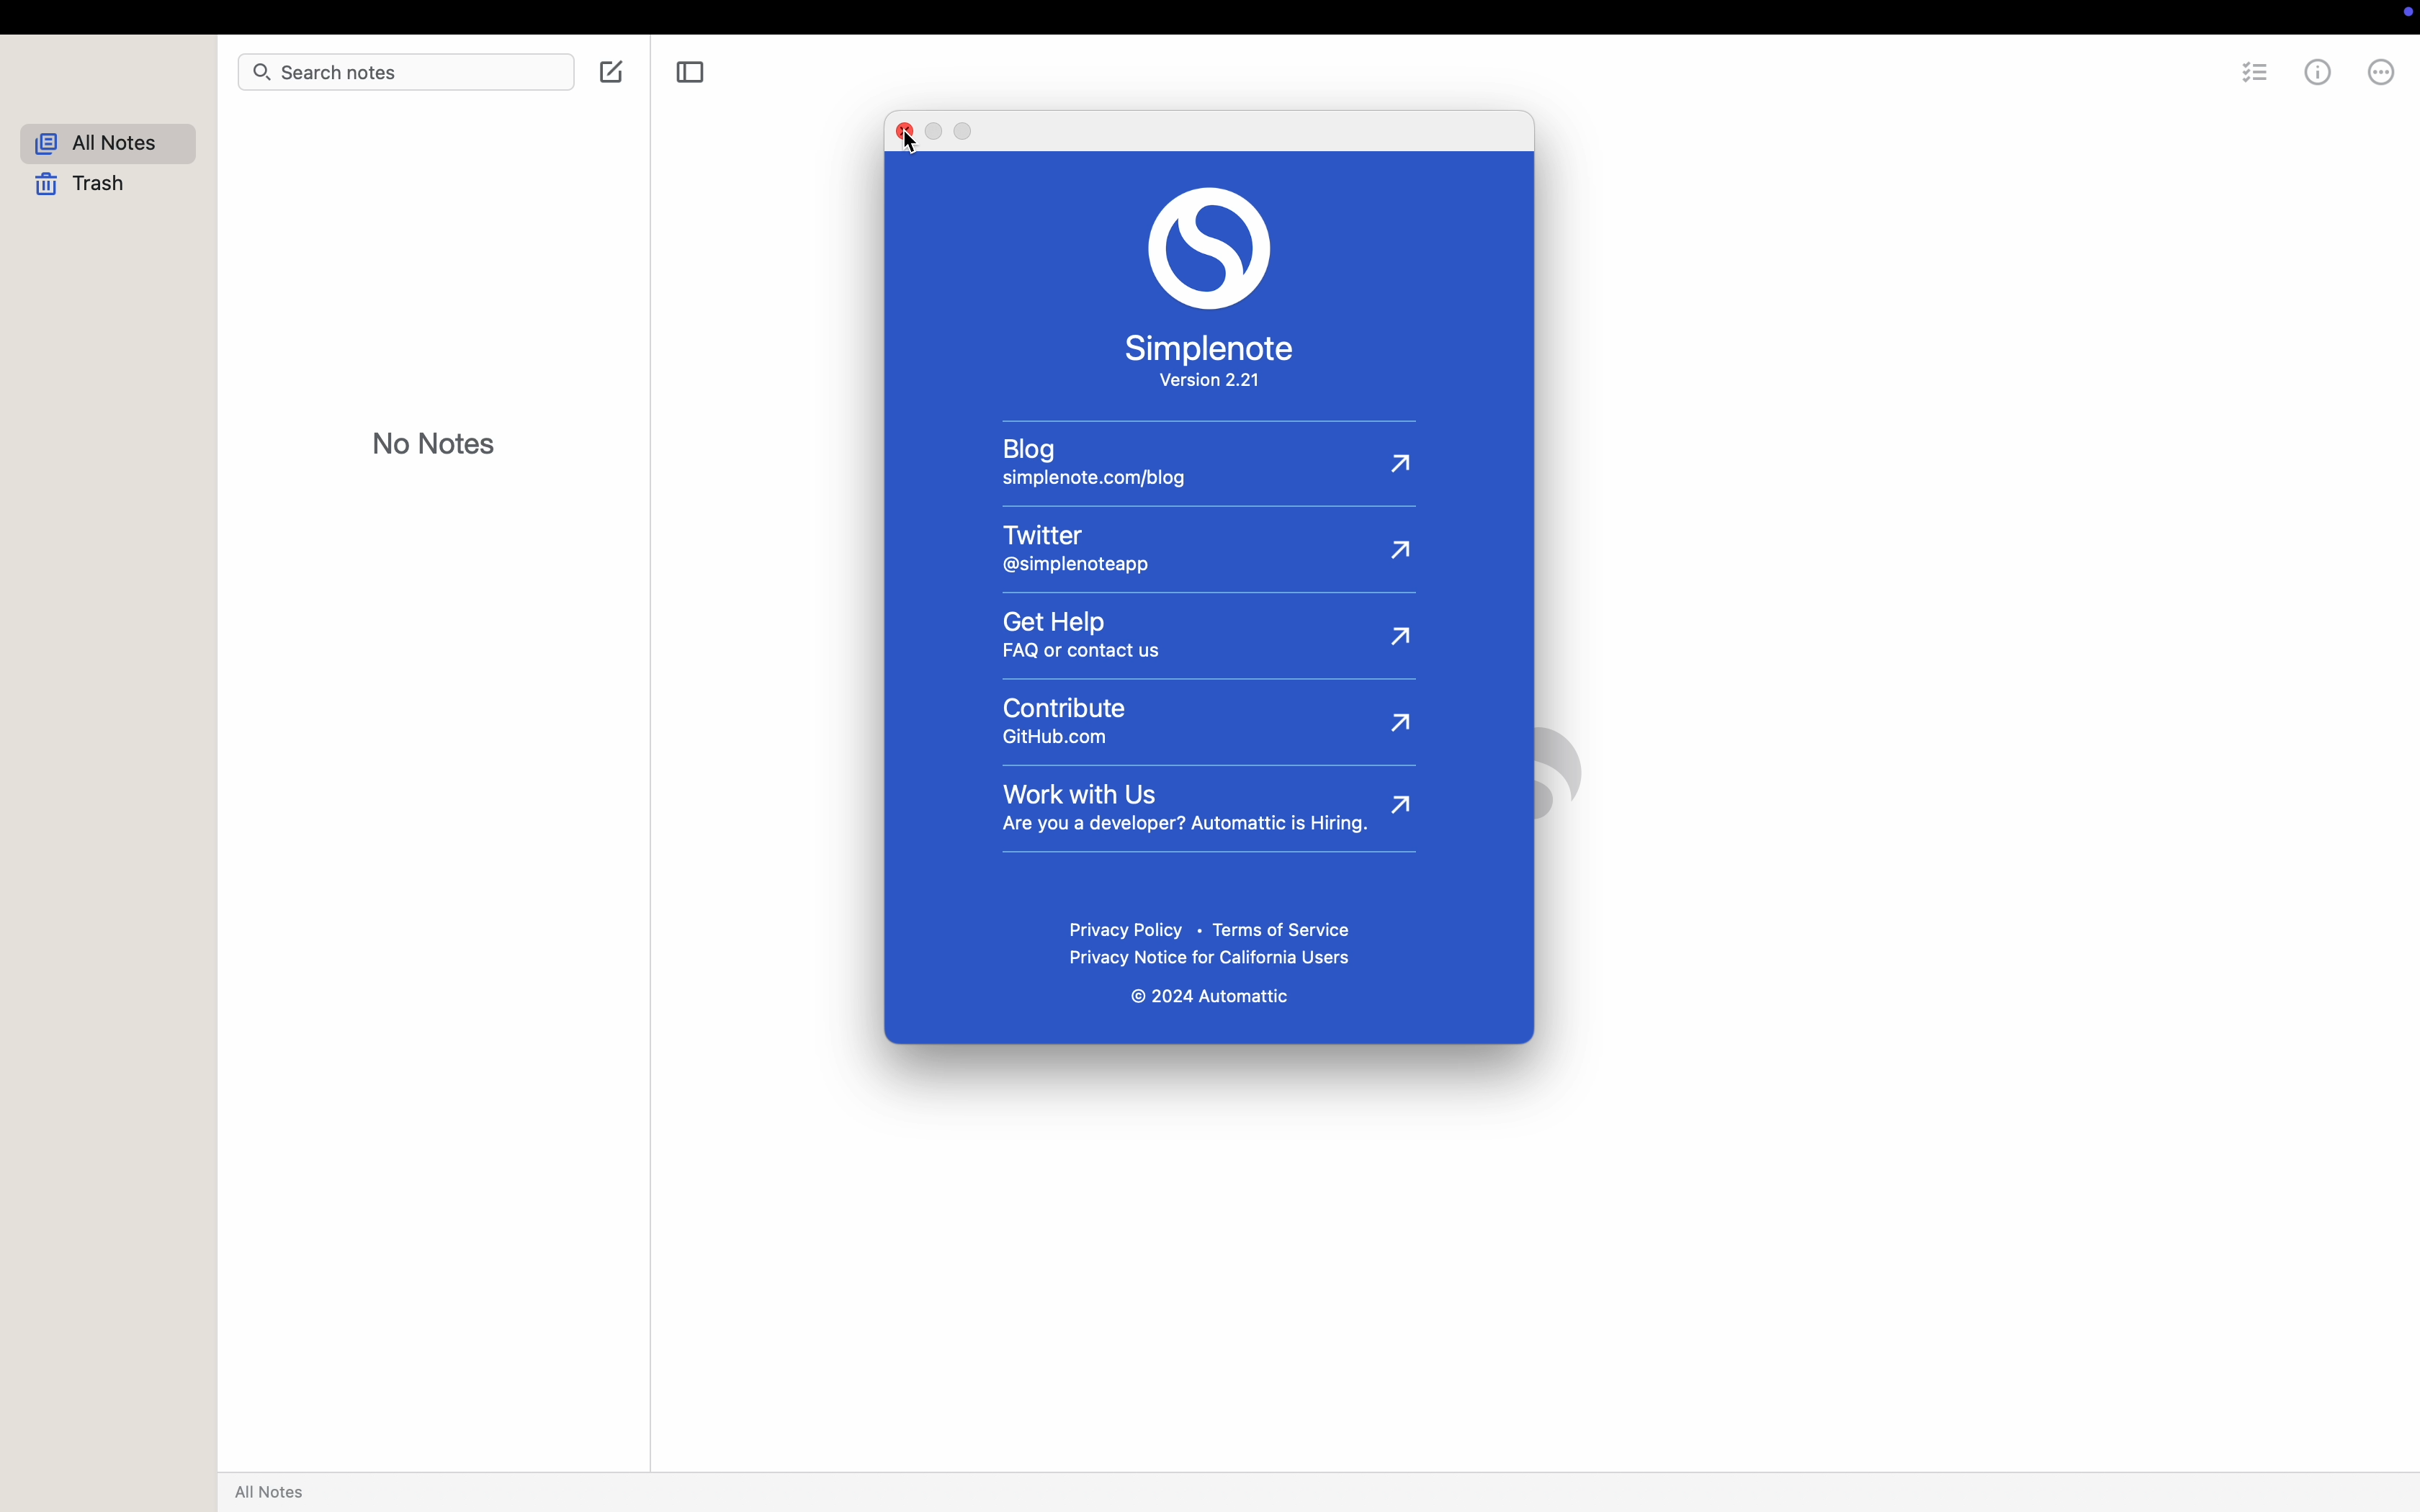  I want to click on write , so click(606, 70).